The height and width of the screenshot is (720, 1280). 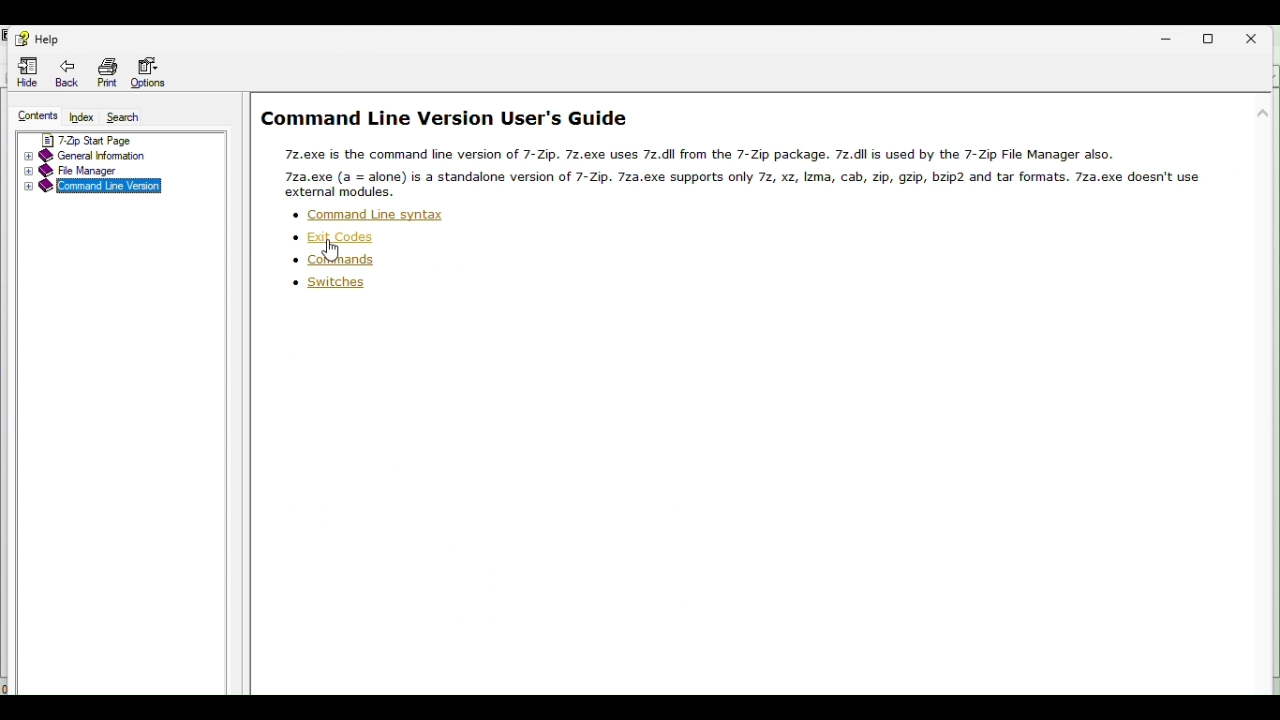 What do you see at coordinates (147, 73) in the screenshot?
I see `Options` at bounding box center [147, 73].